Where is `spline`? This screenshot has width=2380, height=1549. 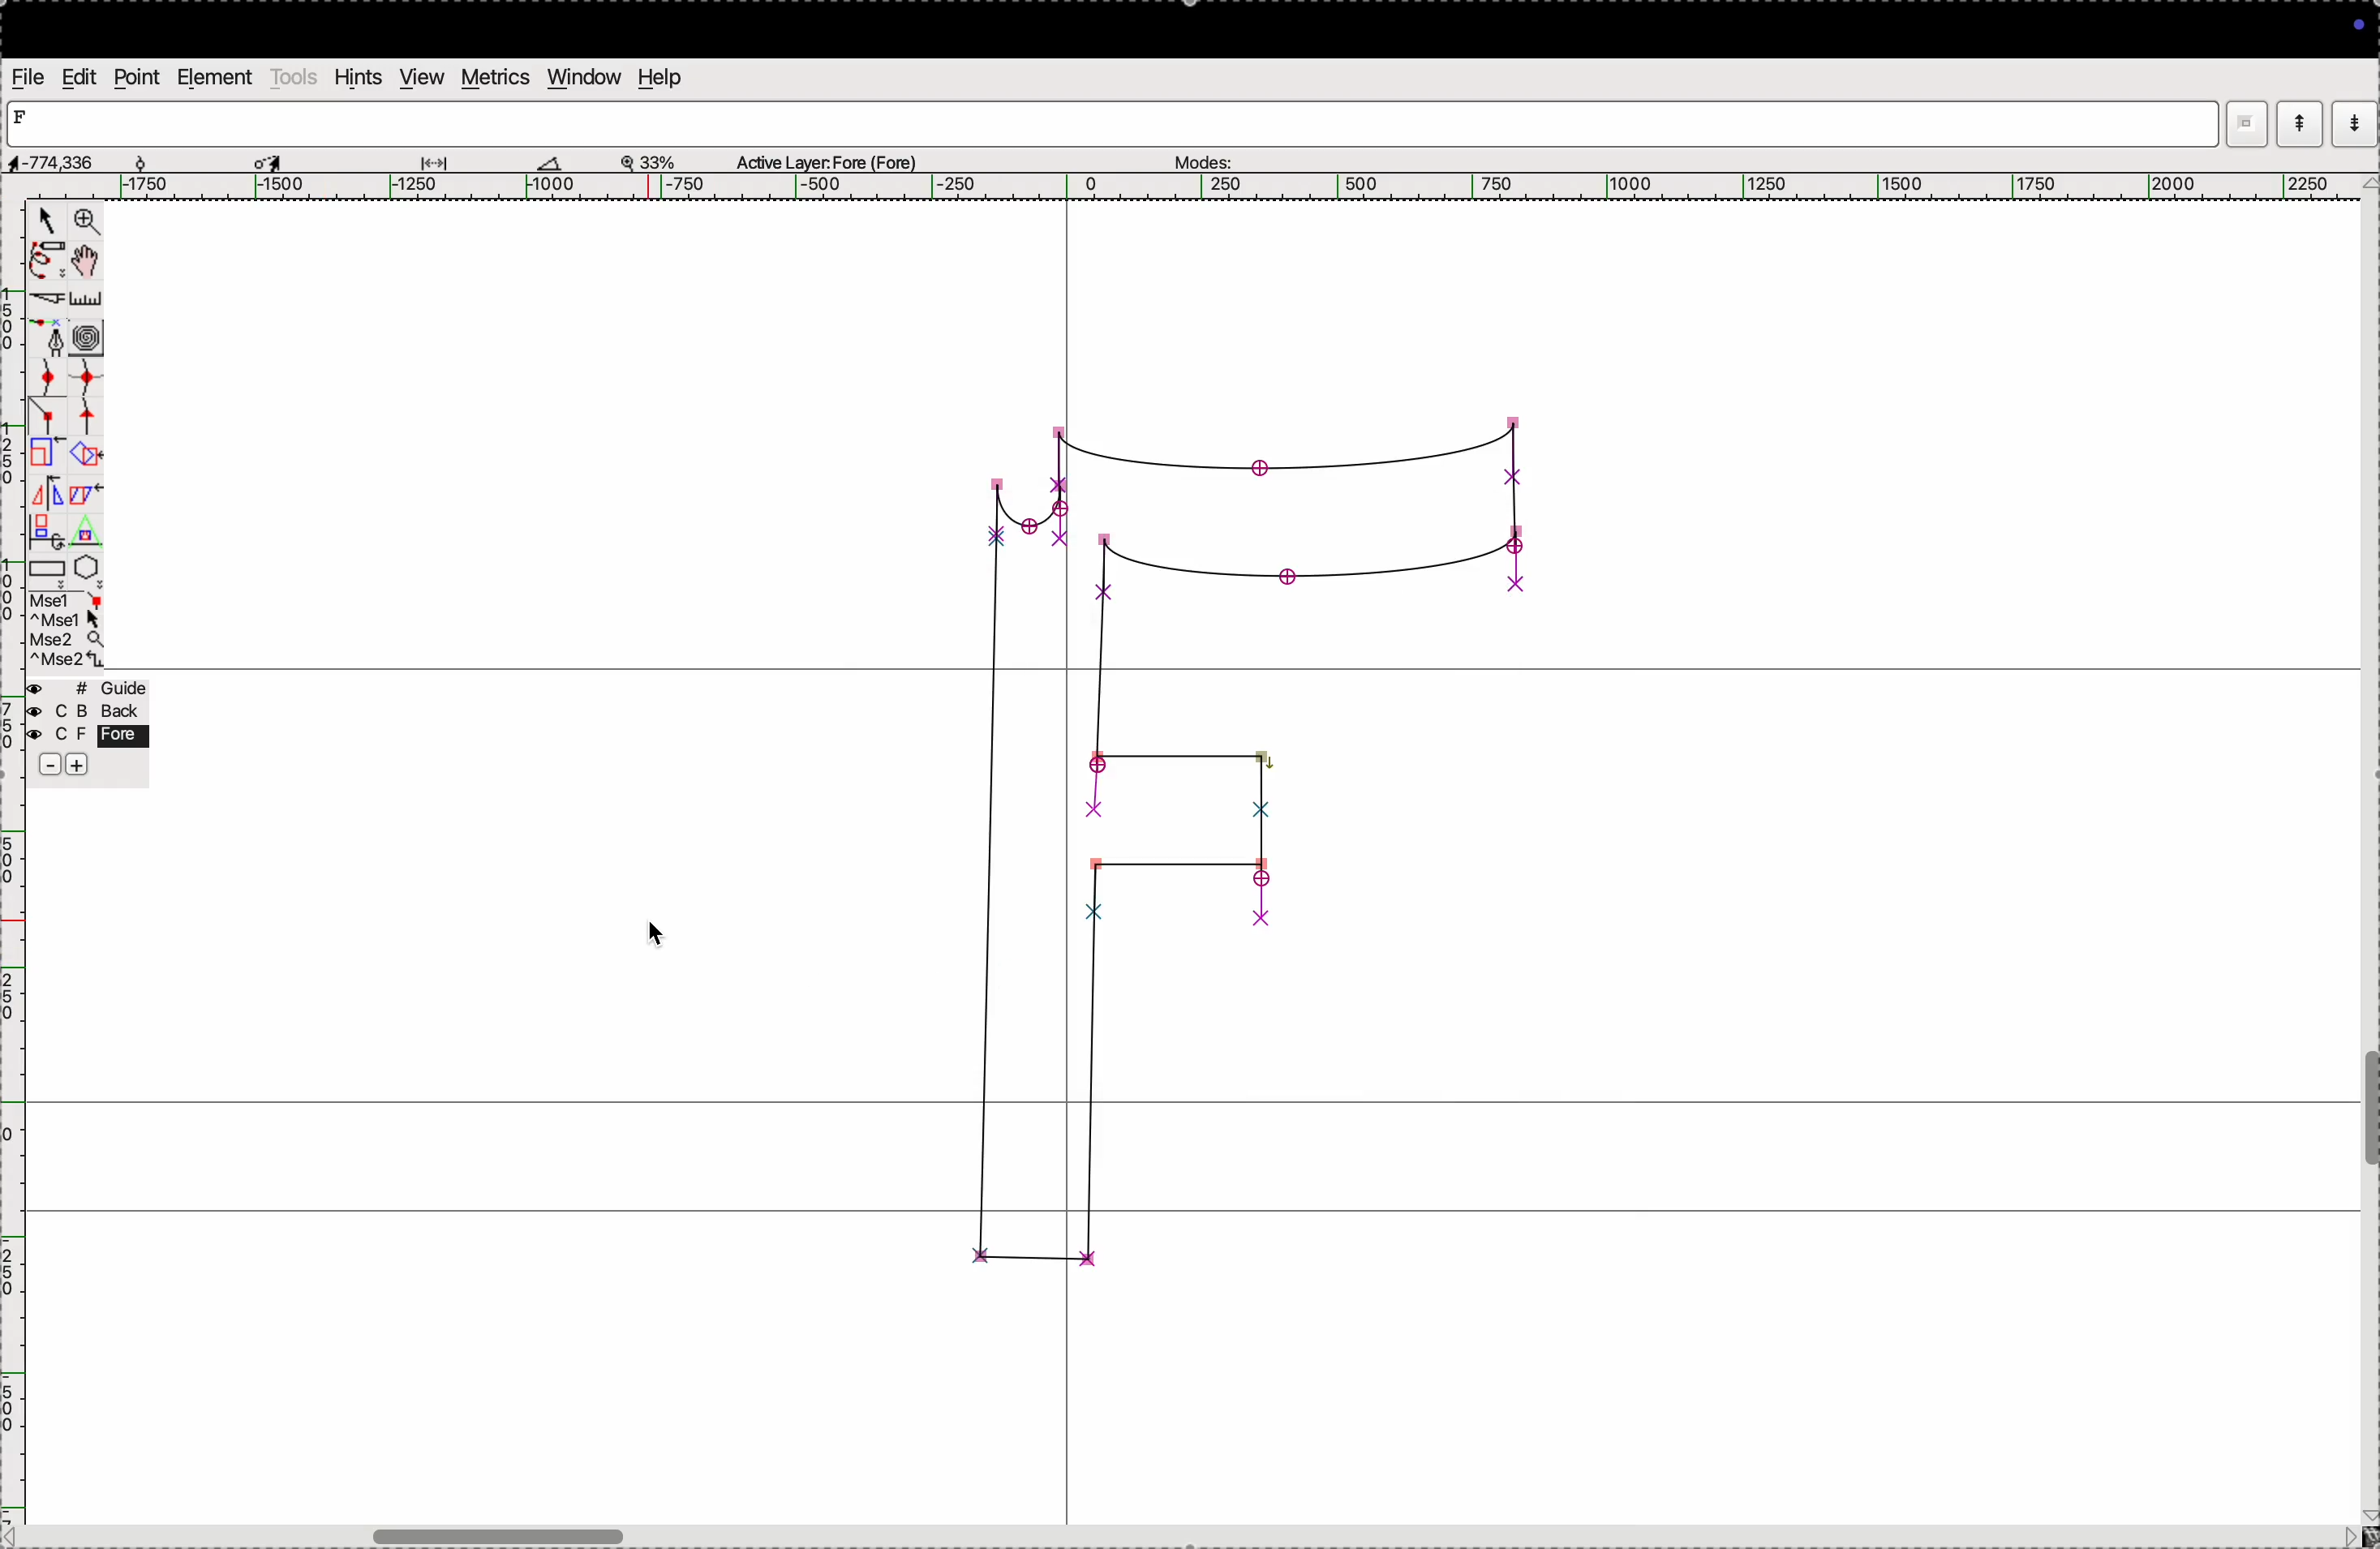 spline is located at coordinates (85, 399).